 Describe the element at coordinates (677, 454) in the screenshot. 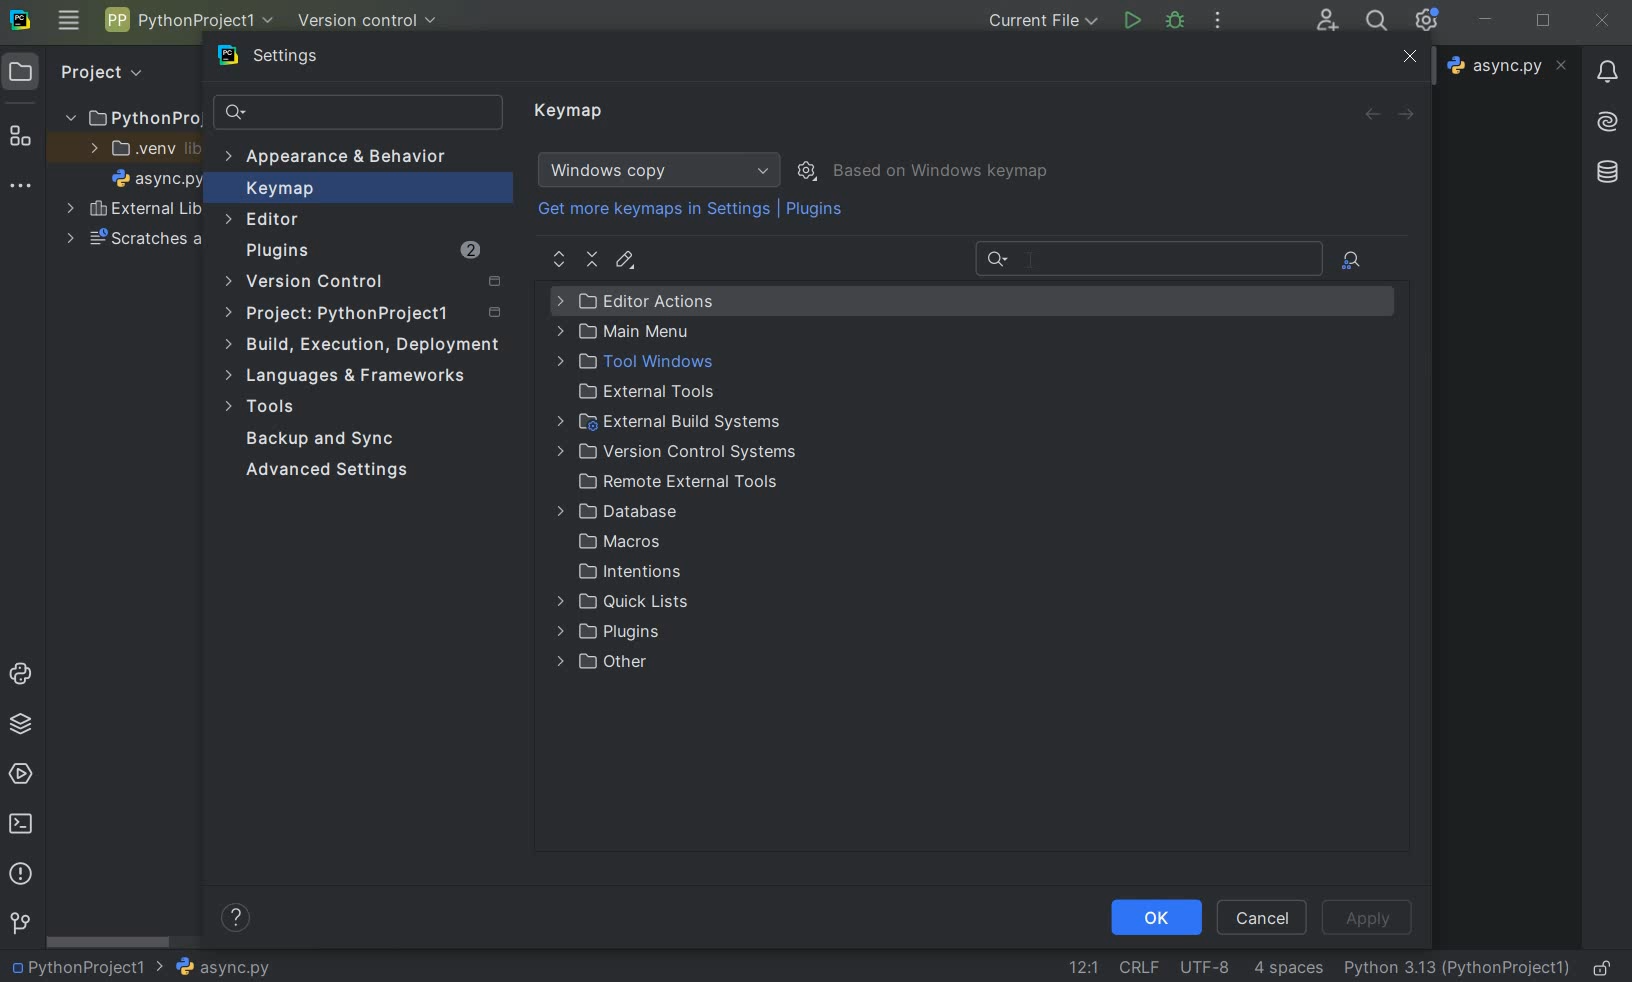

I see `version control systems` at that location.